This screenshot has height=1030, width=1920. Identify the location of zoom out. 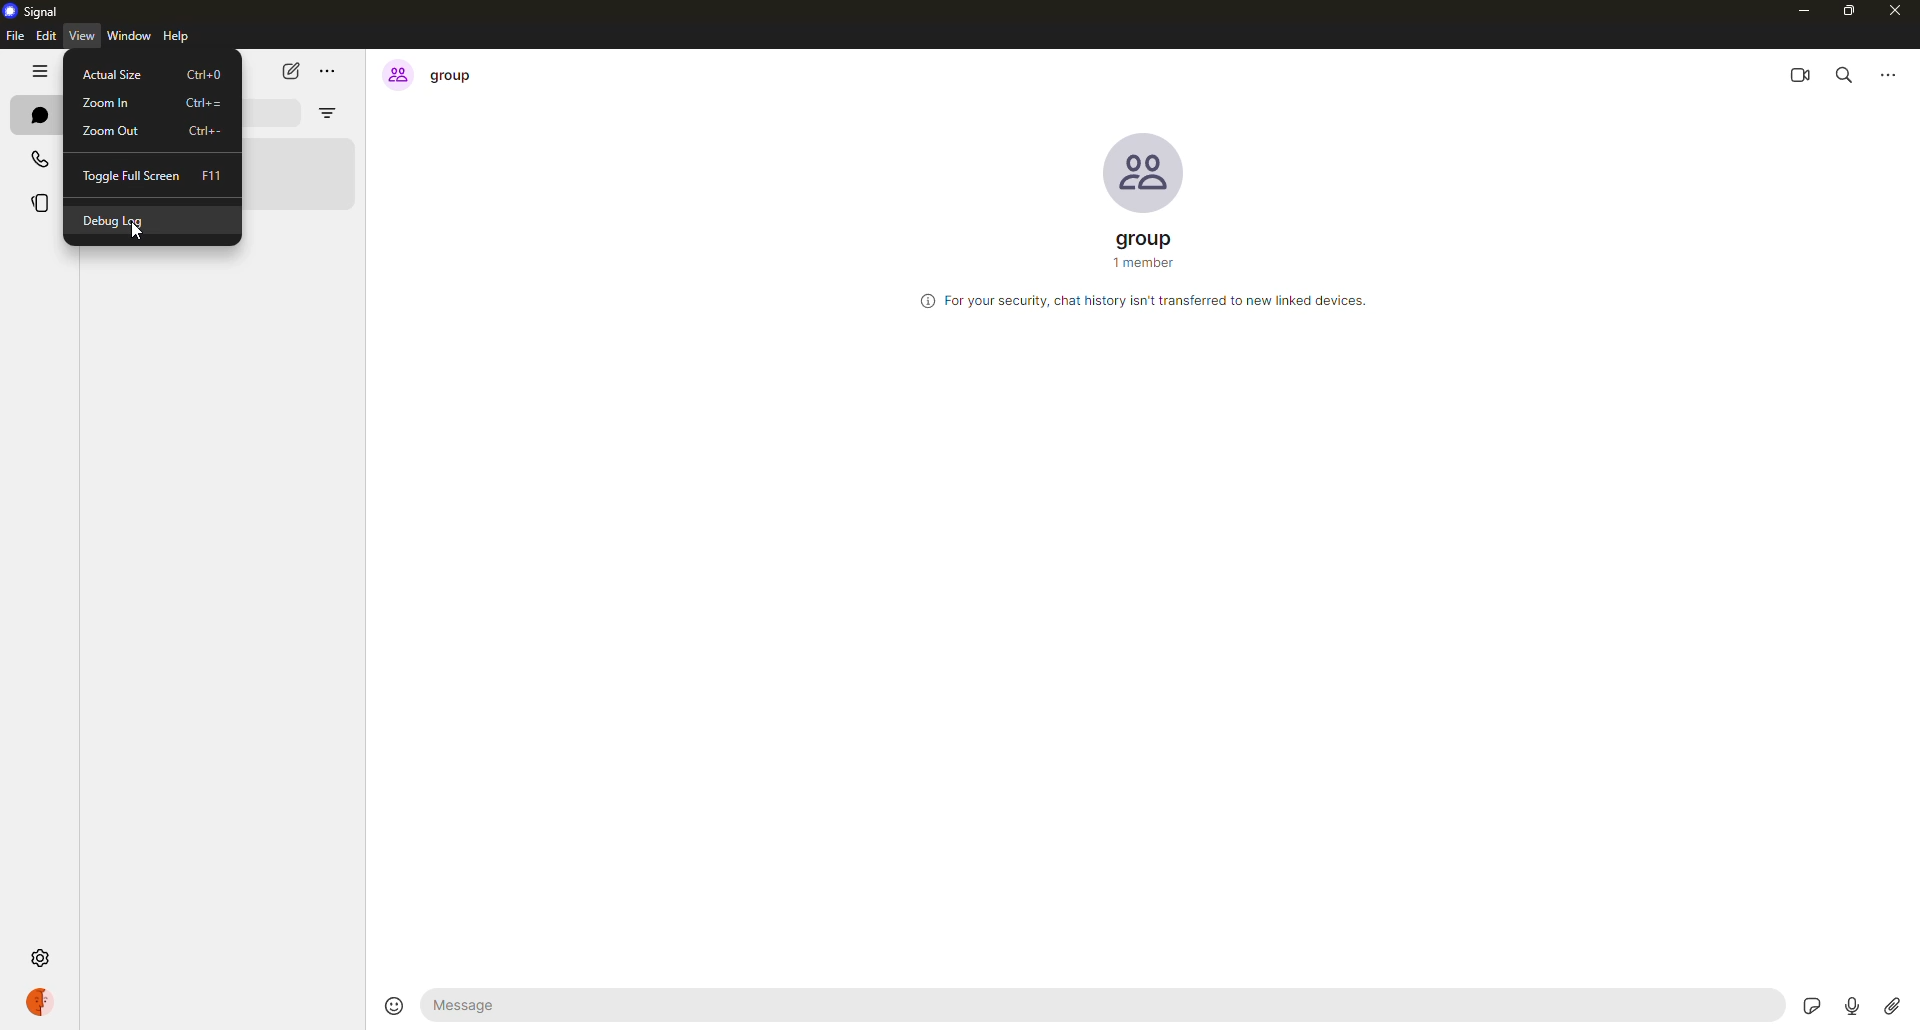
(112, 130).